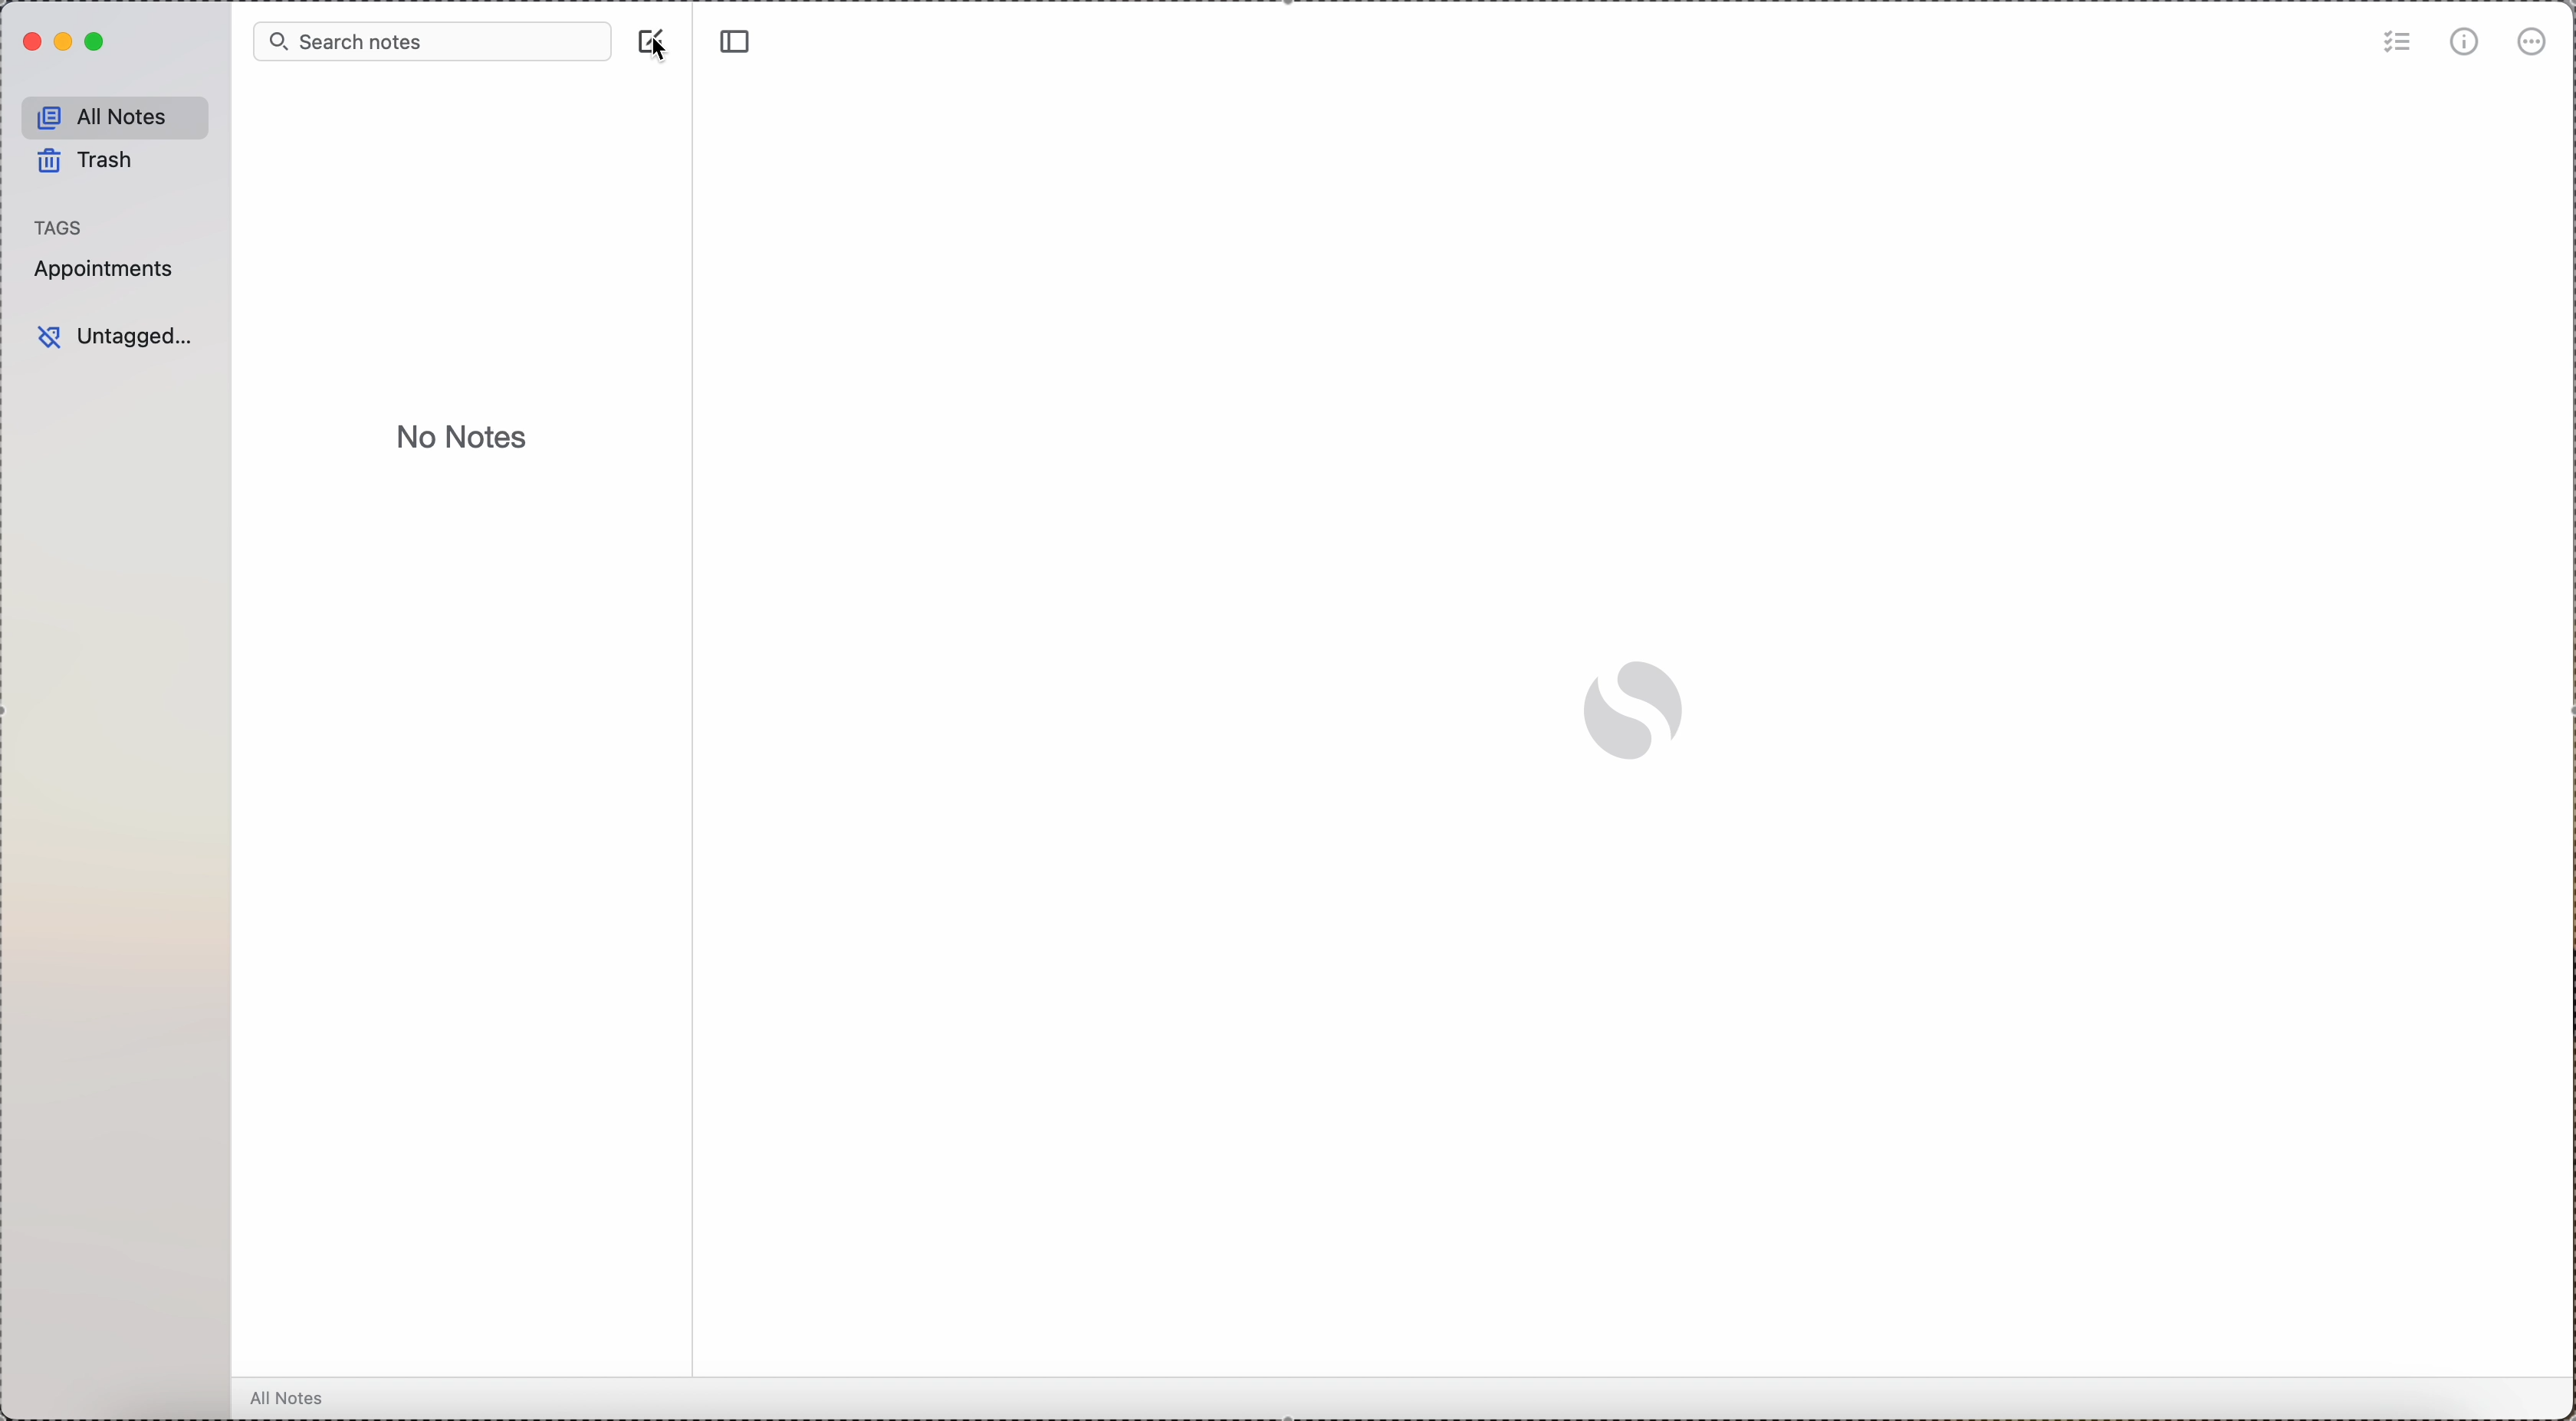  What do you see at coordinates (2396, 42) in the screenshot?
I see `check list` at bounding box center [2396, 42].